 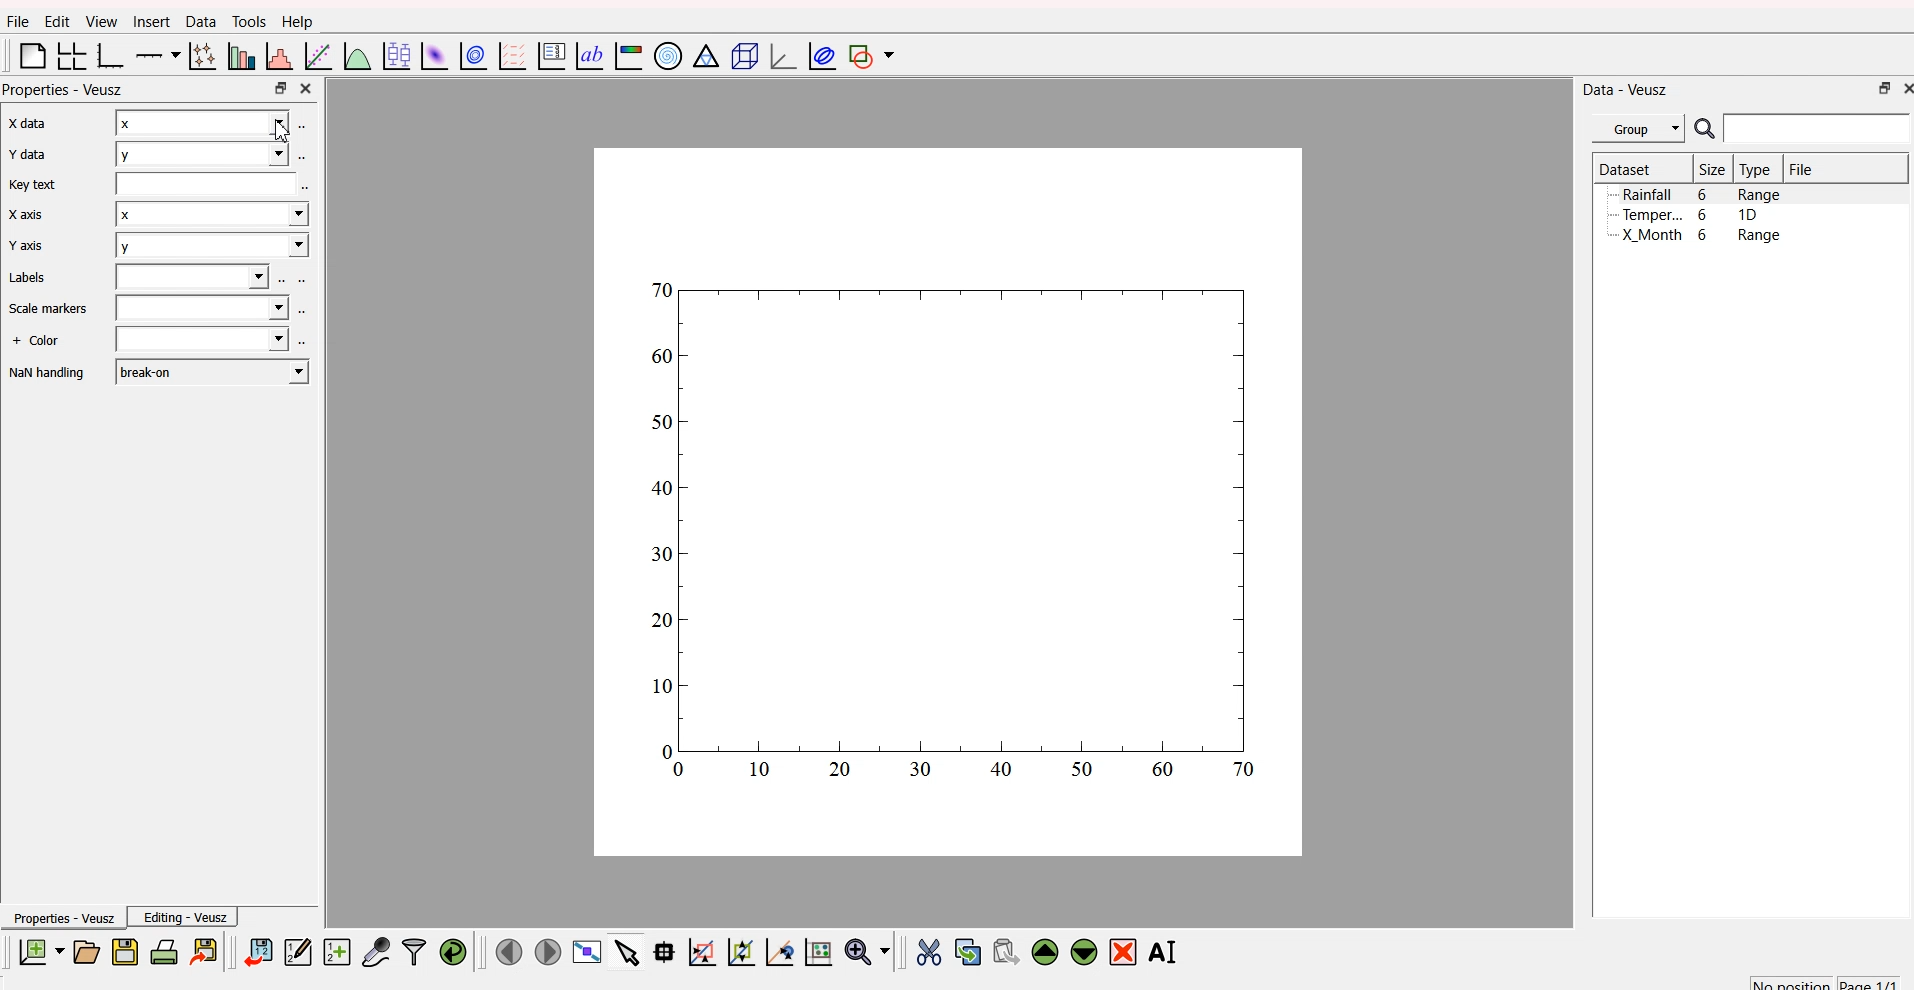 I want to click on save a document, so click(x=122, y=951).